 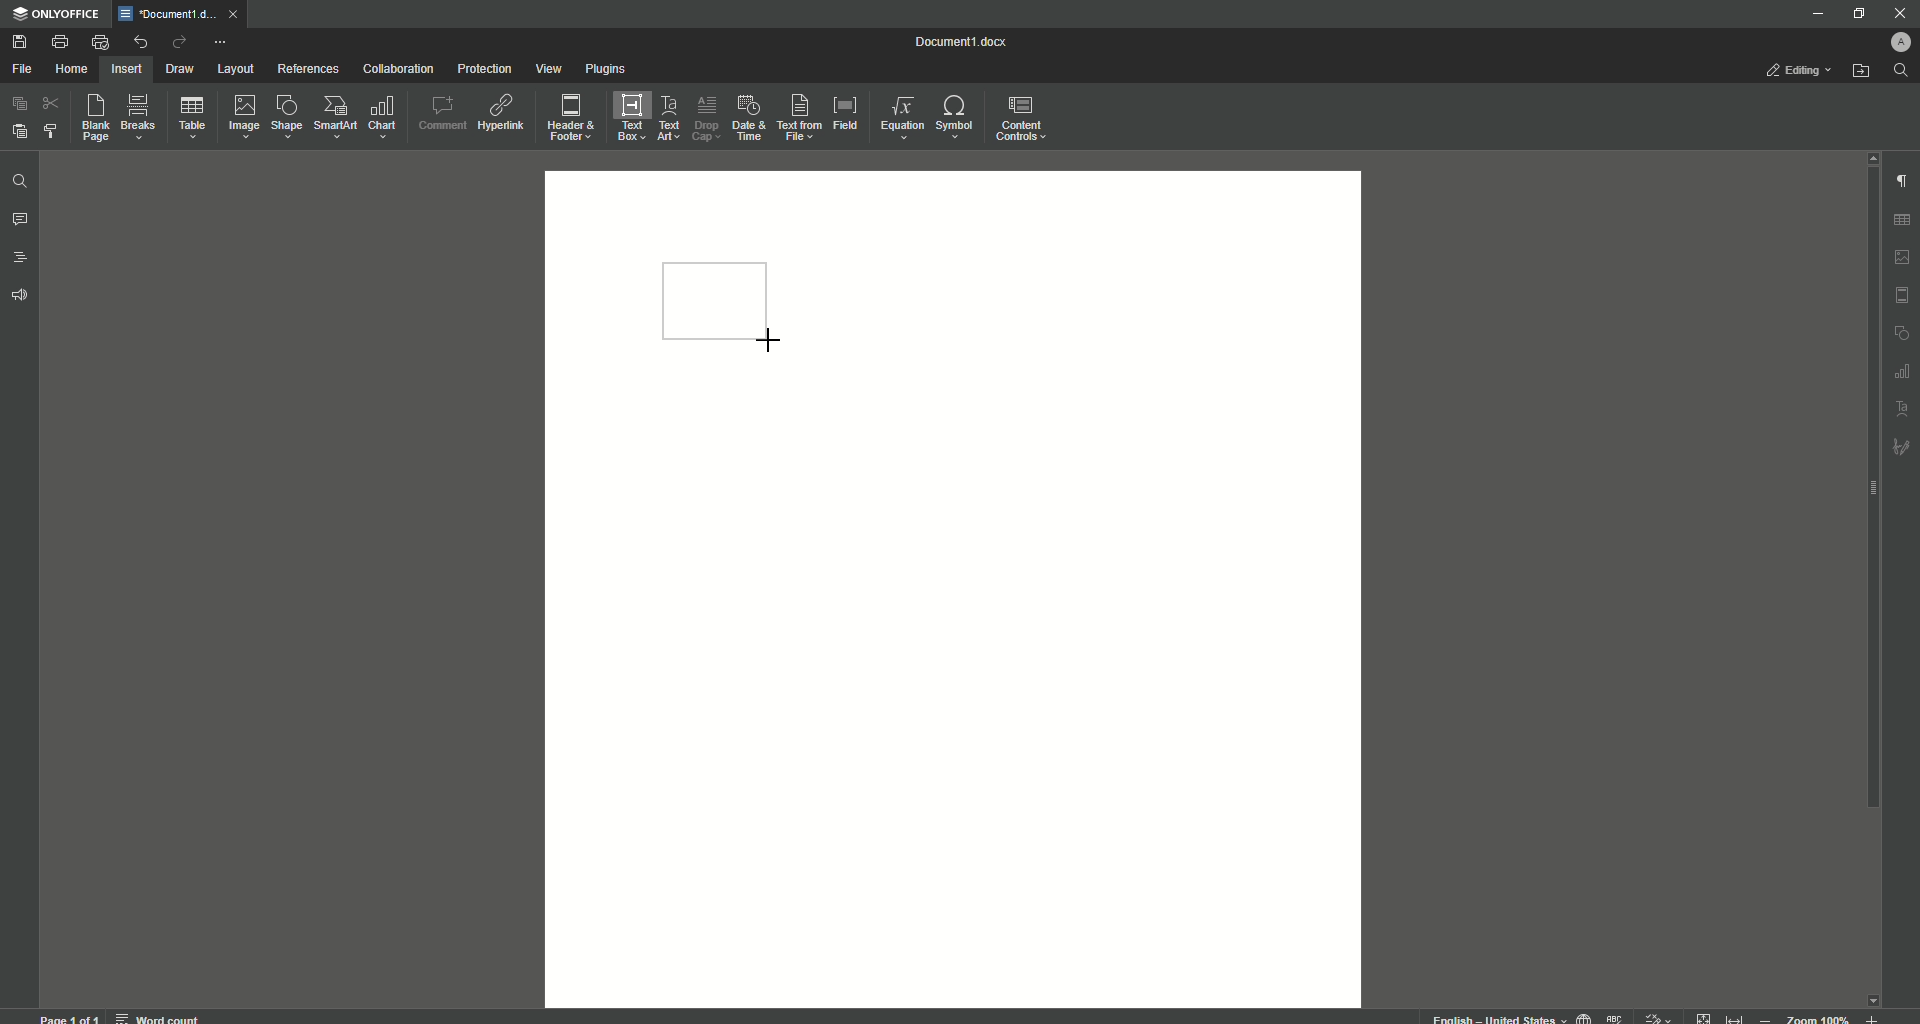 I want to click on Content Controls, so click(x=1024, y=121).